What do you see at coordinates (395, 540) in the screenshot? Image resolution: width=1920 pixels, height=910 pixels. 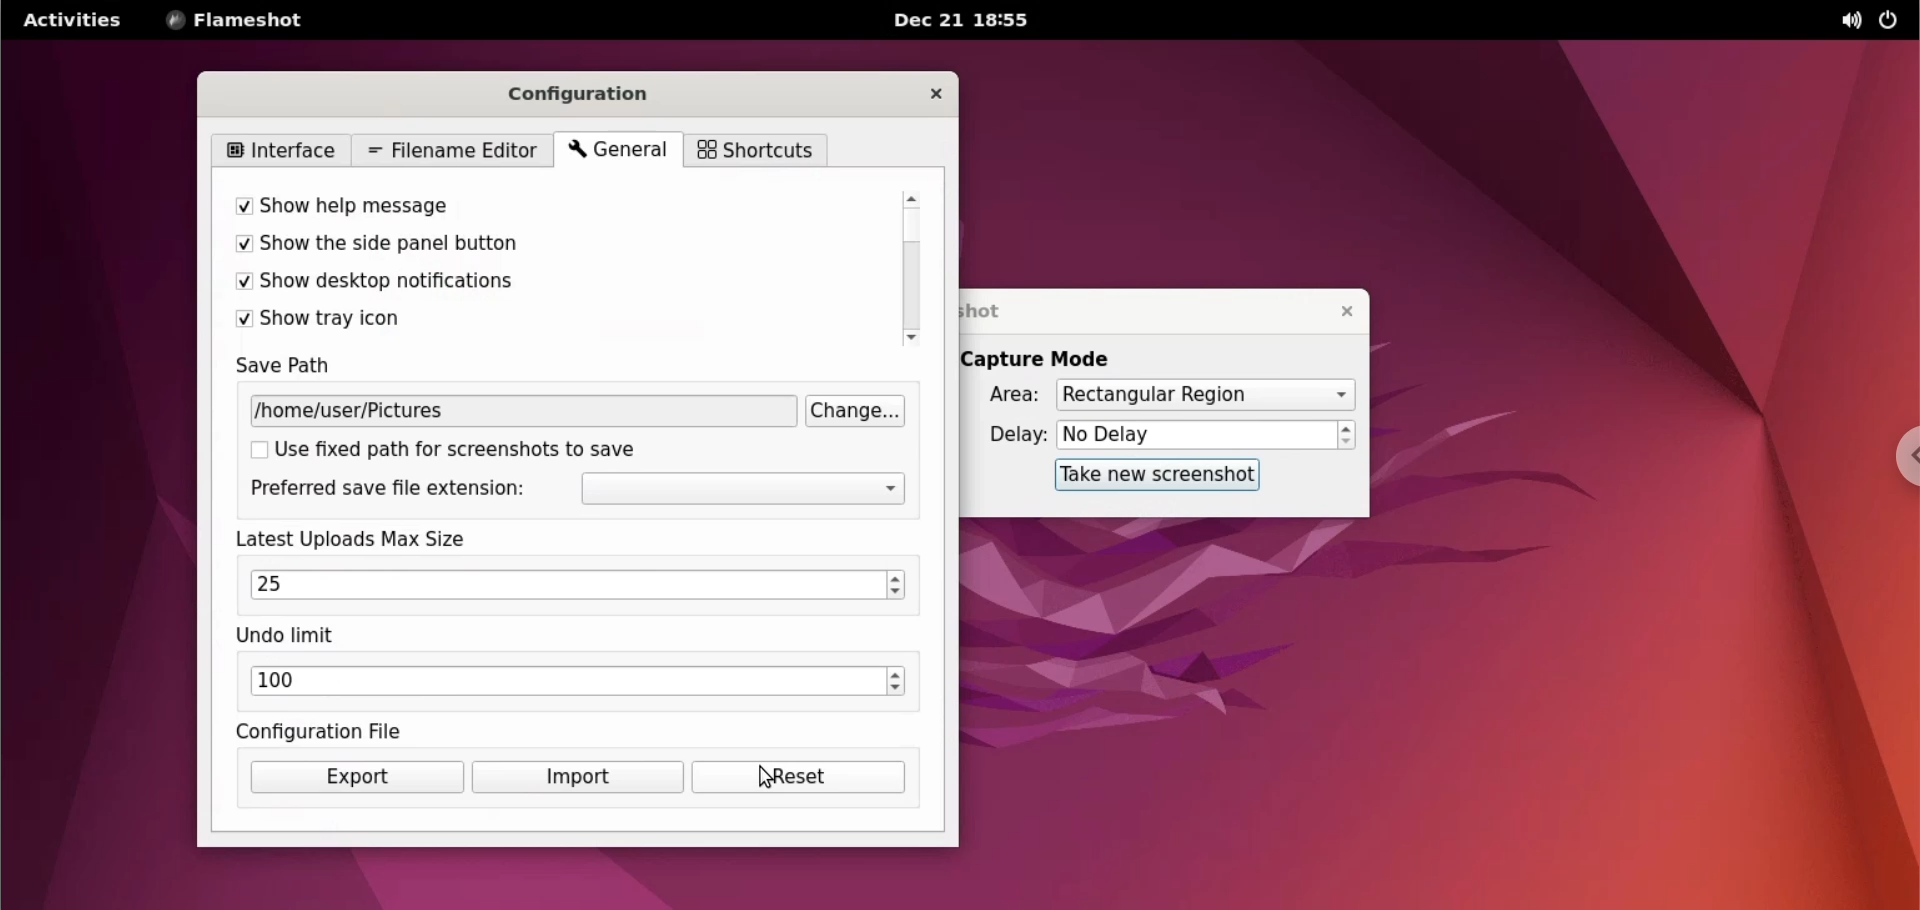 I see `latest uploads max size` at bounding box center [395, 540].